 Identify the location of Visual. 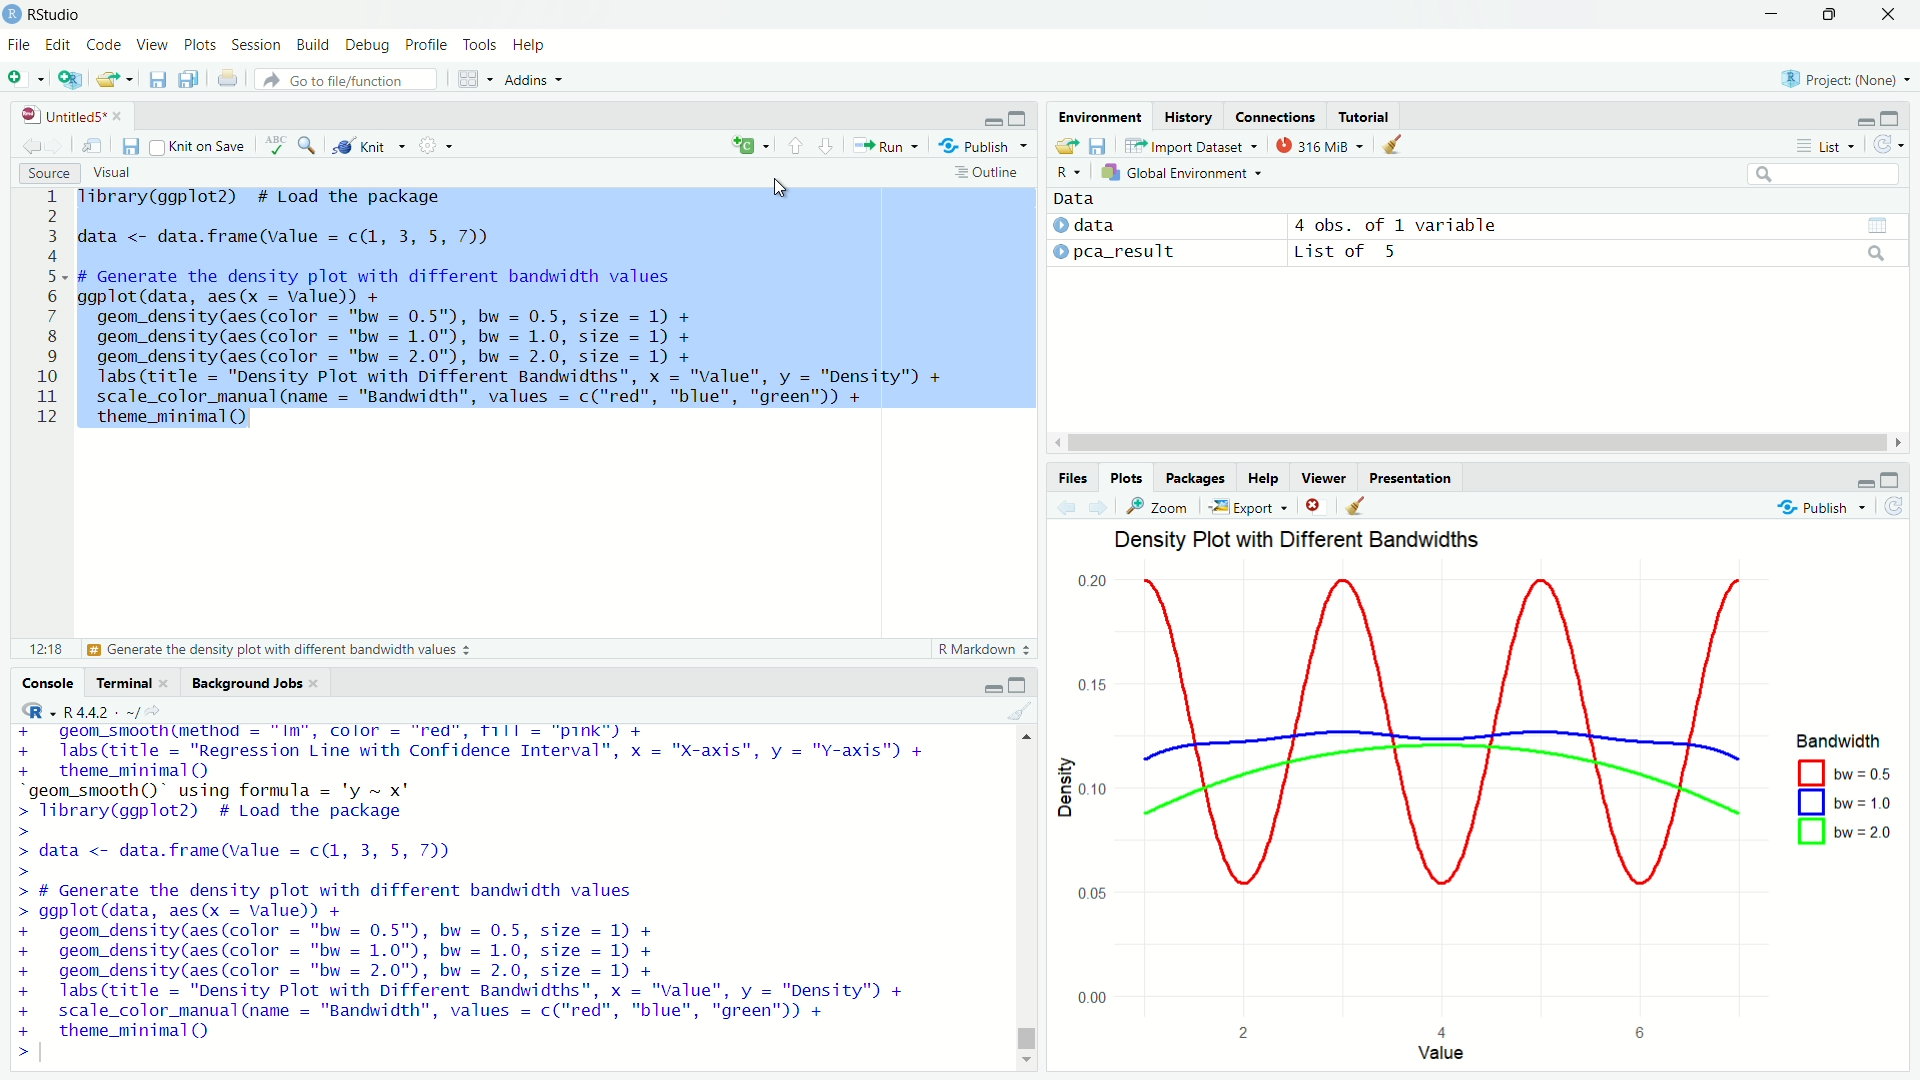
(111, 173).